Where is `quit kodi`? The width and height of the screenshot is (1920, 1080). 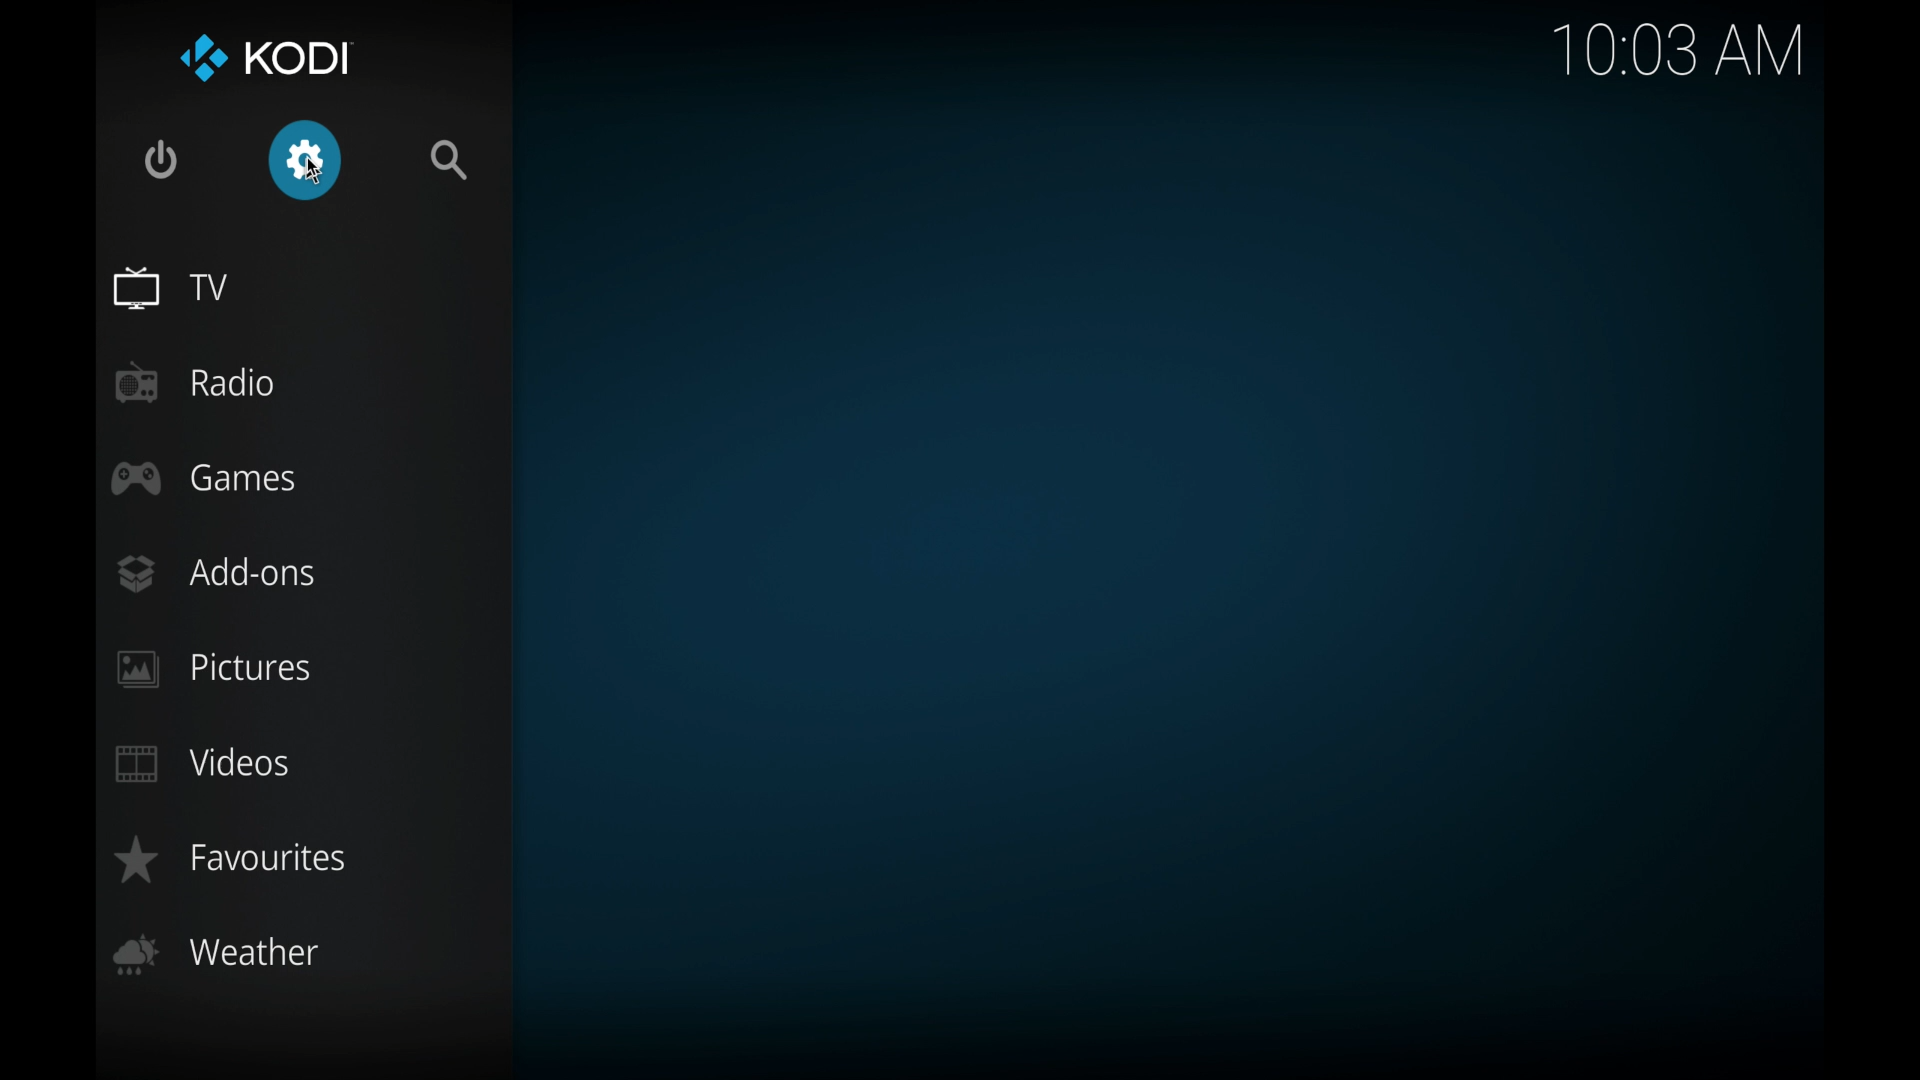
quit kodi is located at coordinates (162, 159).